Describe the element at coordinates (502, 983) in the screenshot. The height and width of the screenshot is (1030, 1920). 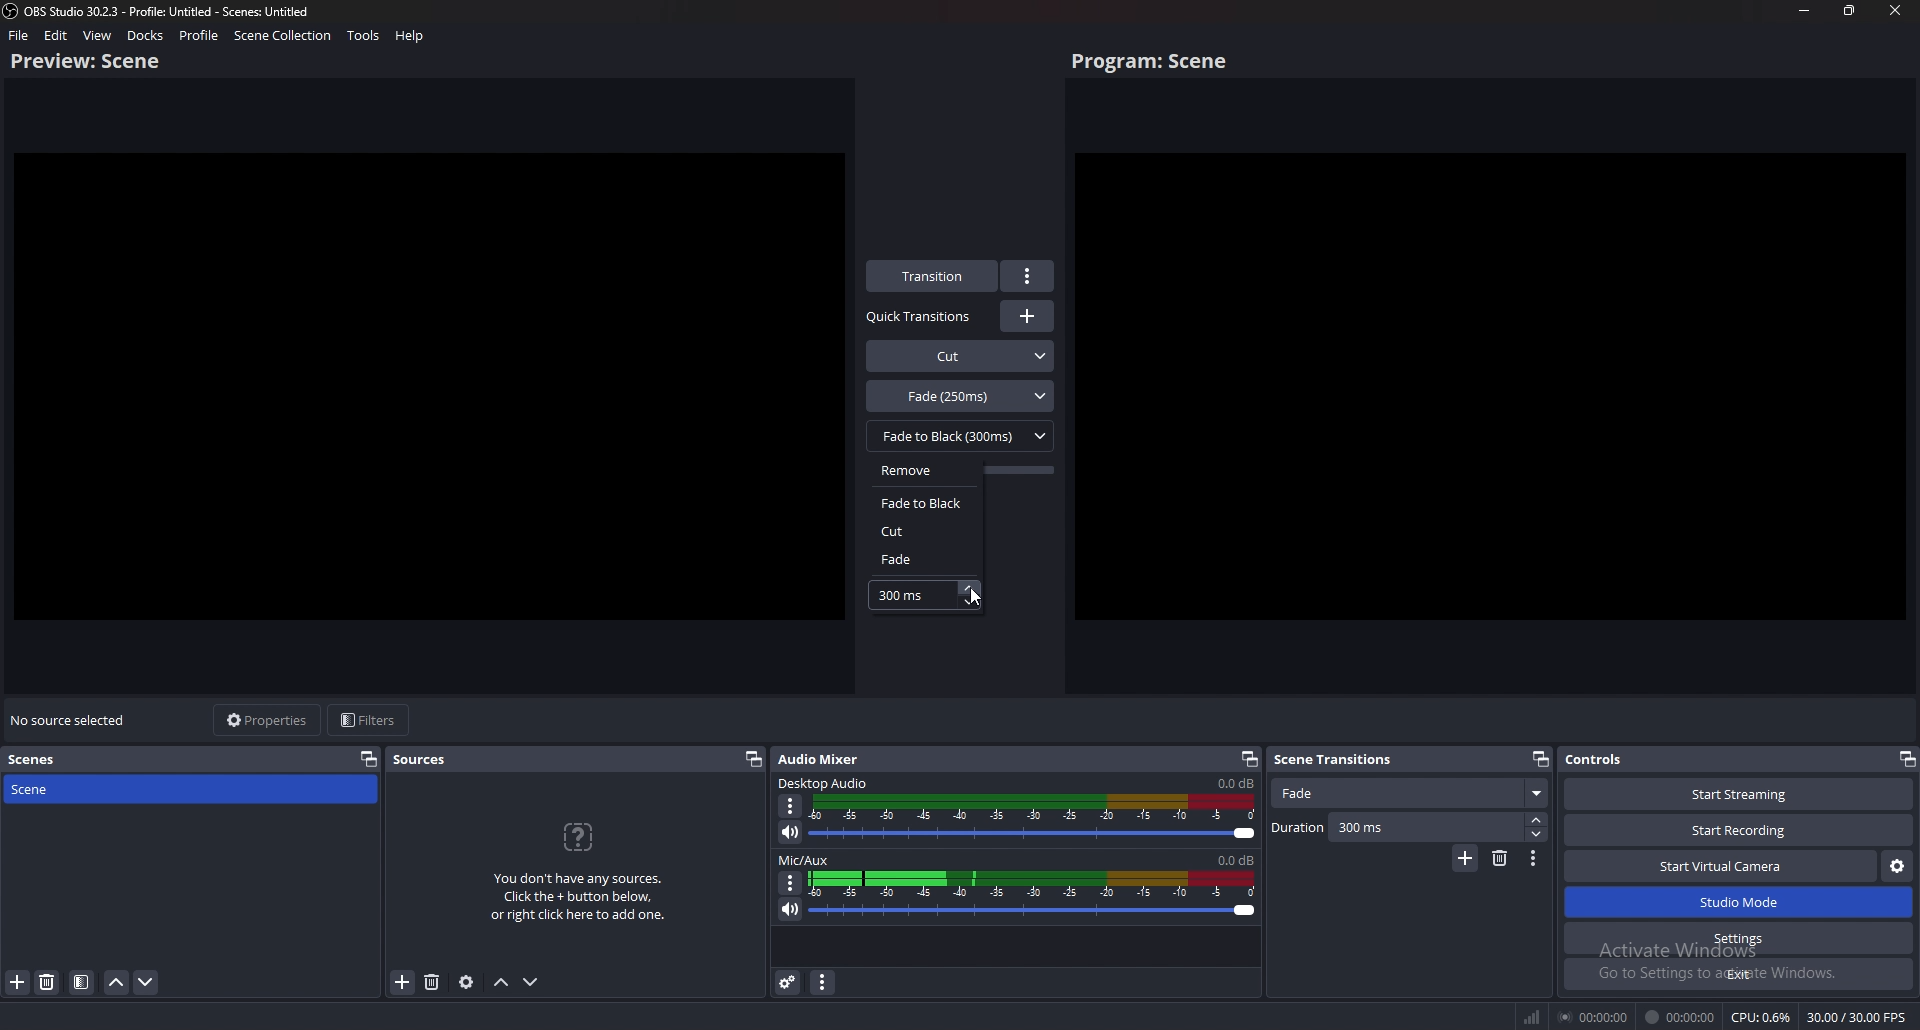
I see `Move sources up` at that location.